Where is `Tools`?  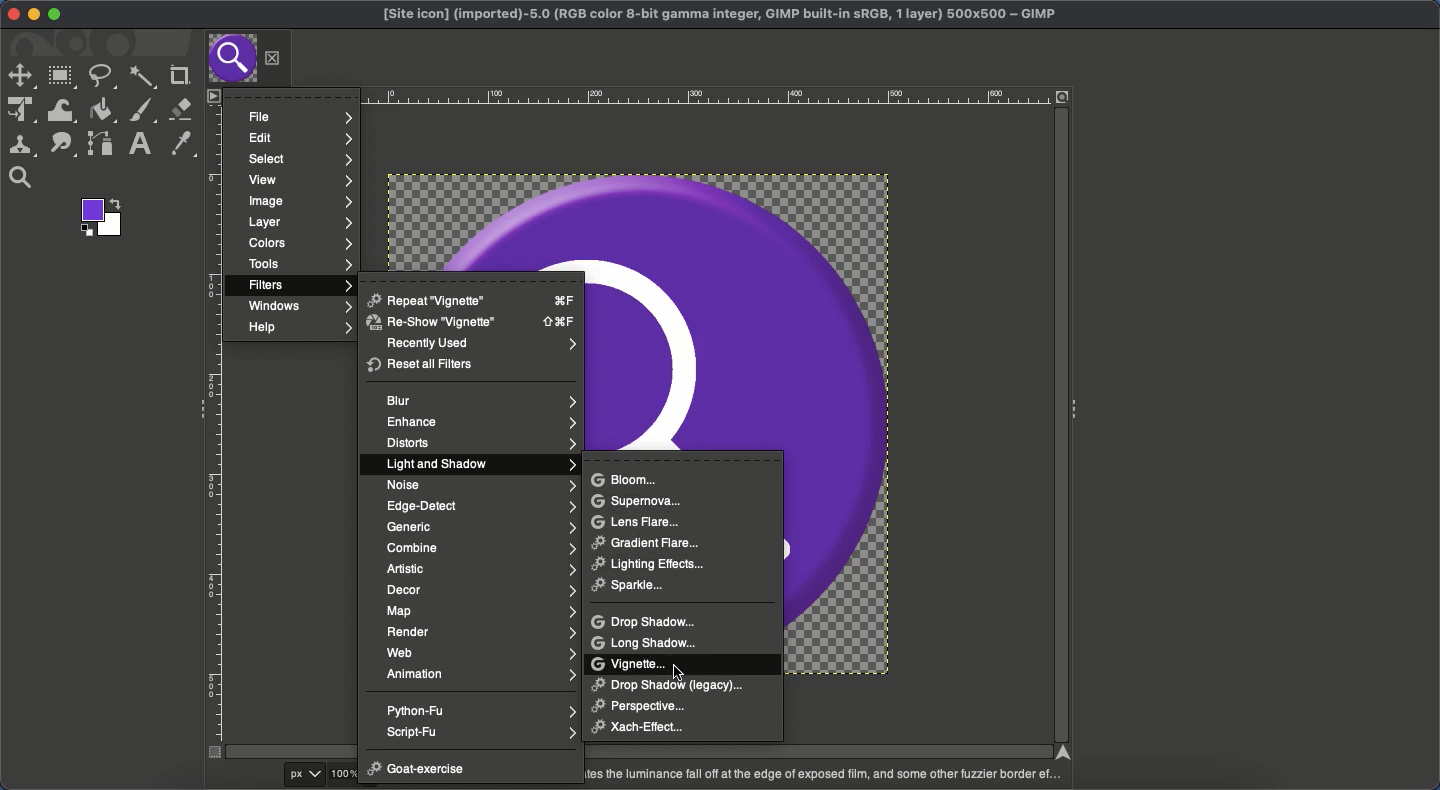 Tools is located at coordinates (299, 266).